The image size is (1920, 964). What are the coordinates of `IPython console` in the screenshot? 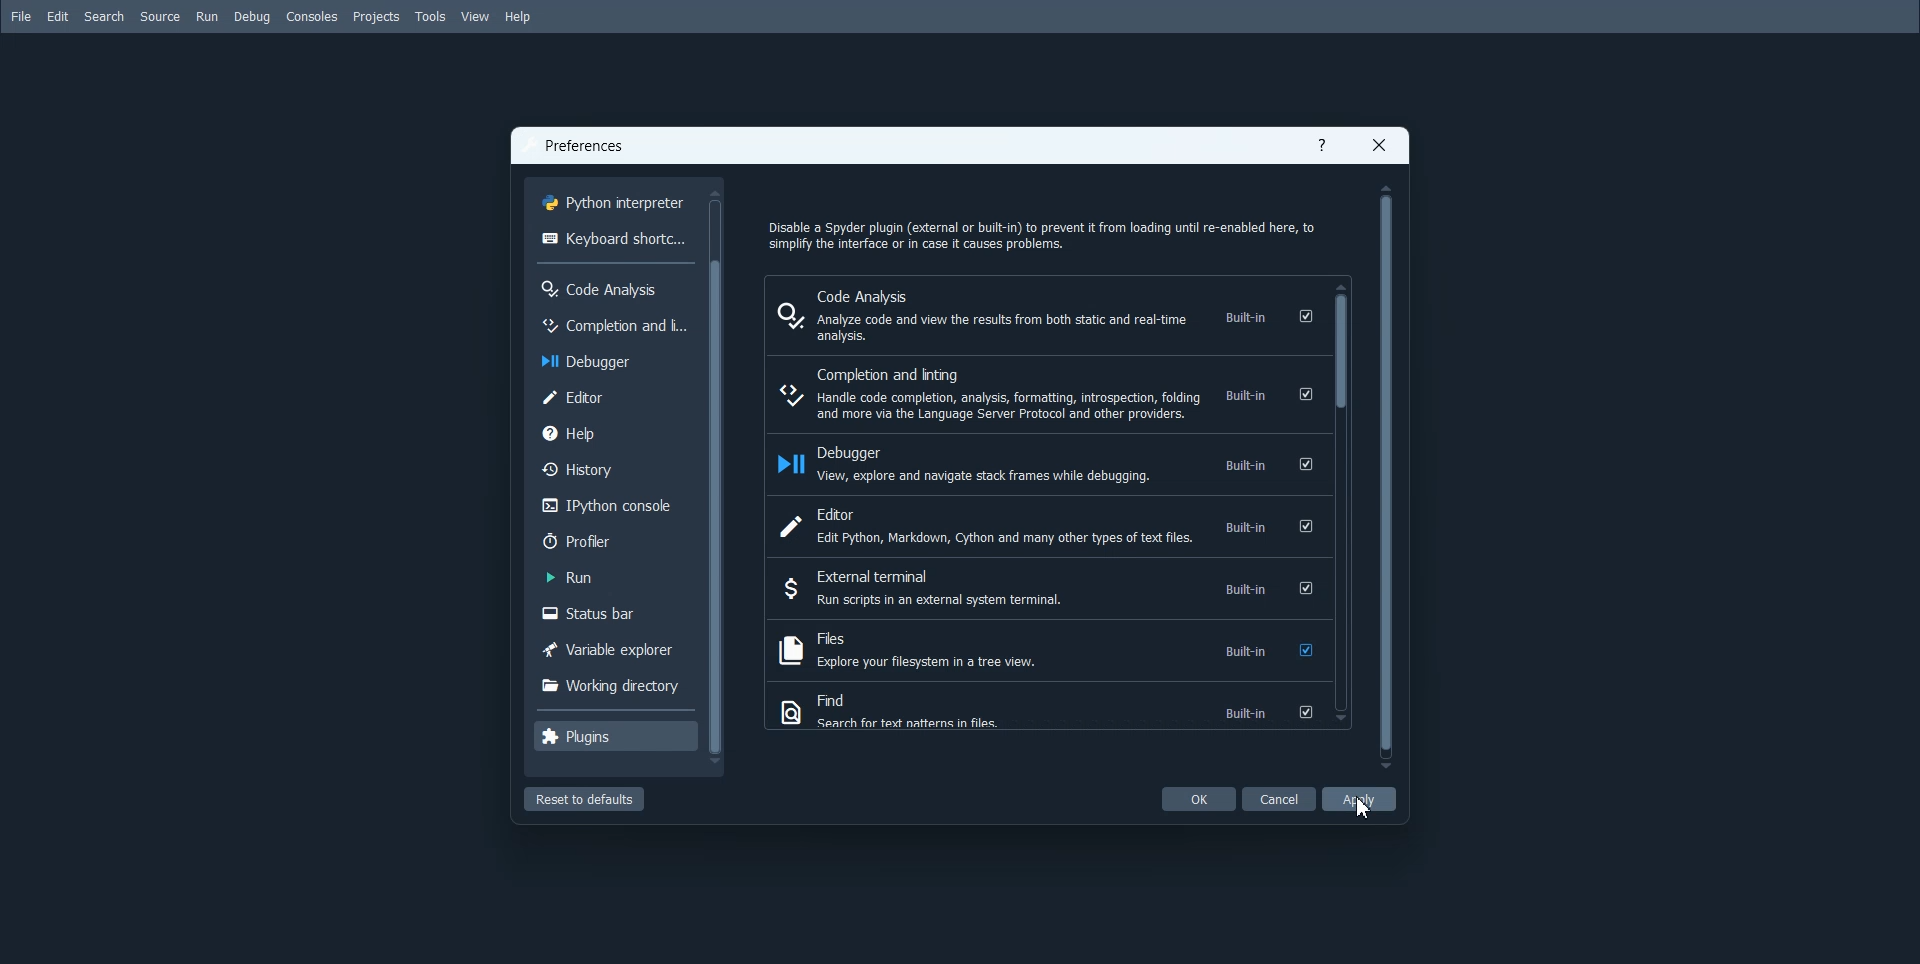 It's located at (613, 505).